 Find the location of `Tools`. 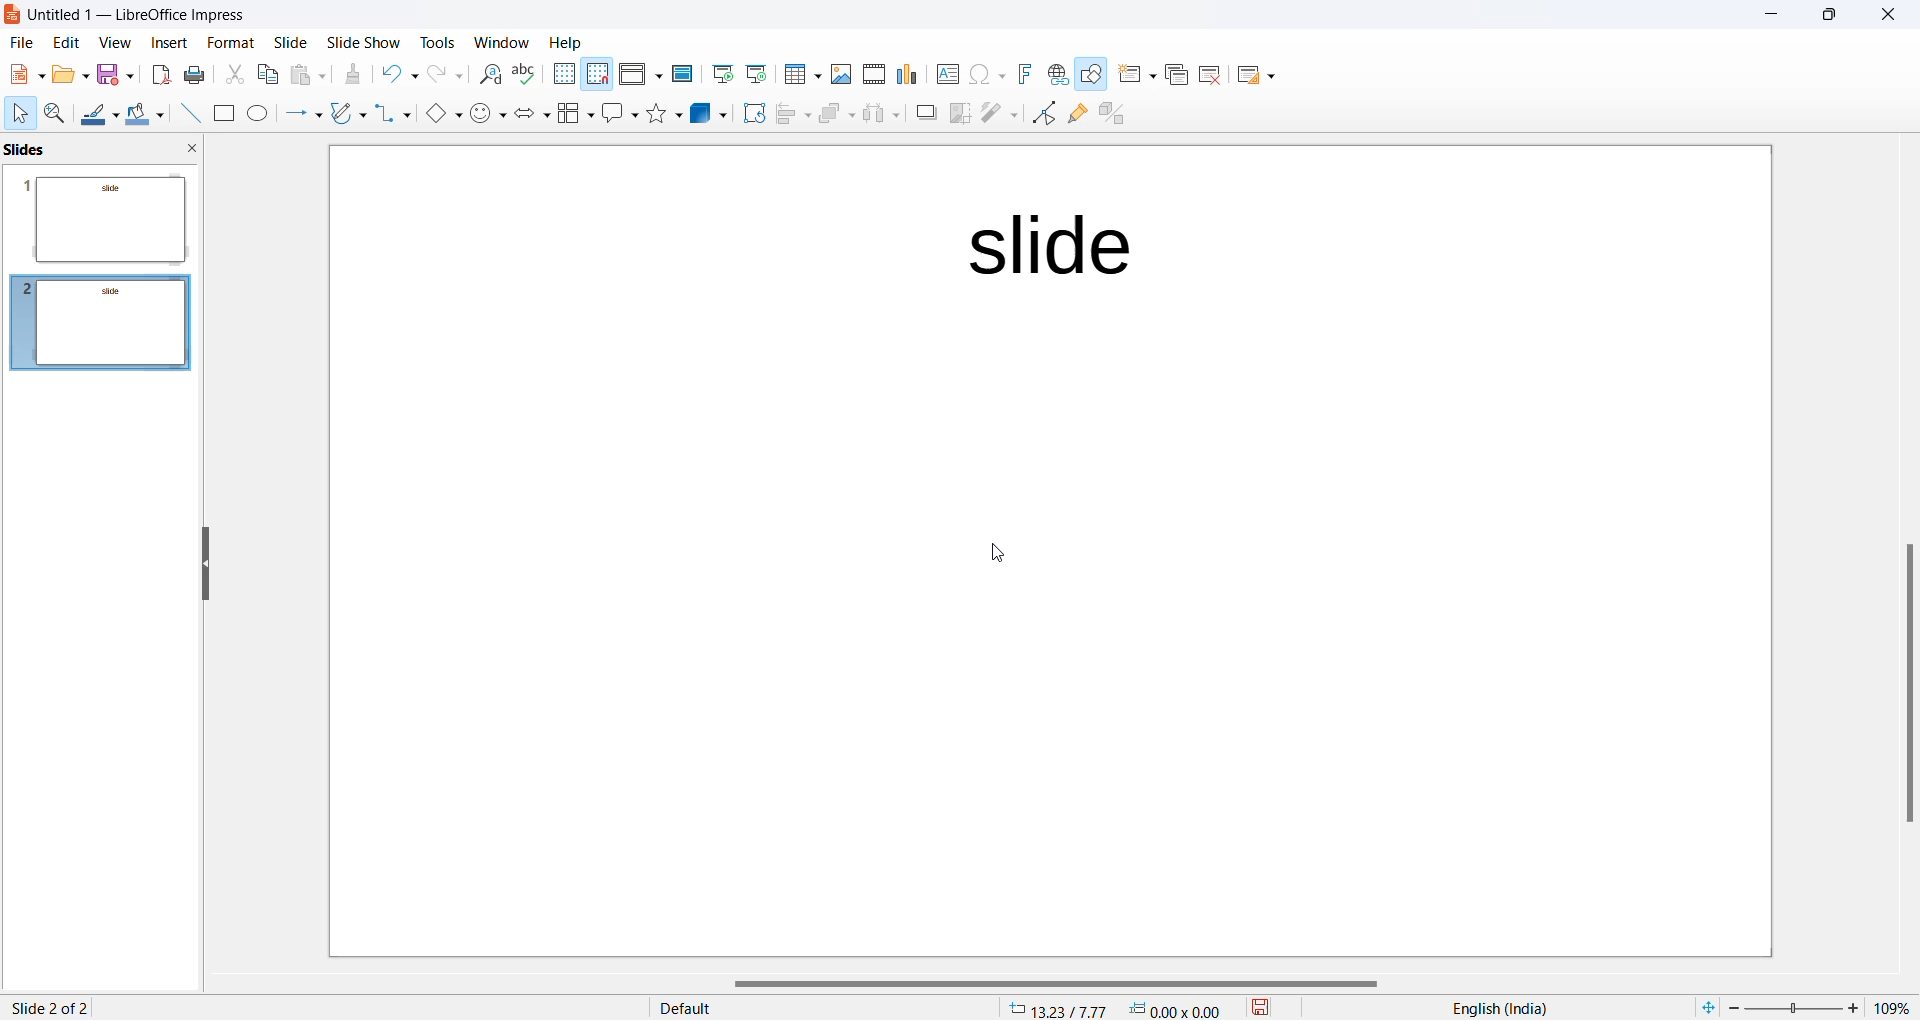

Tools is located at coordinates (434, 40).